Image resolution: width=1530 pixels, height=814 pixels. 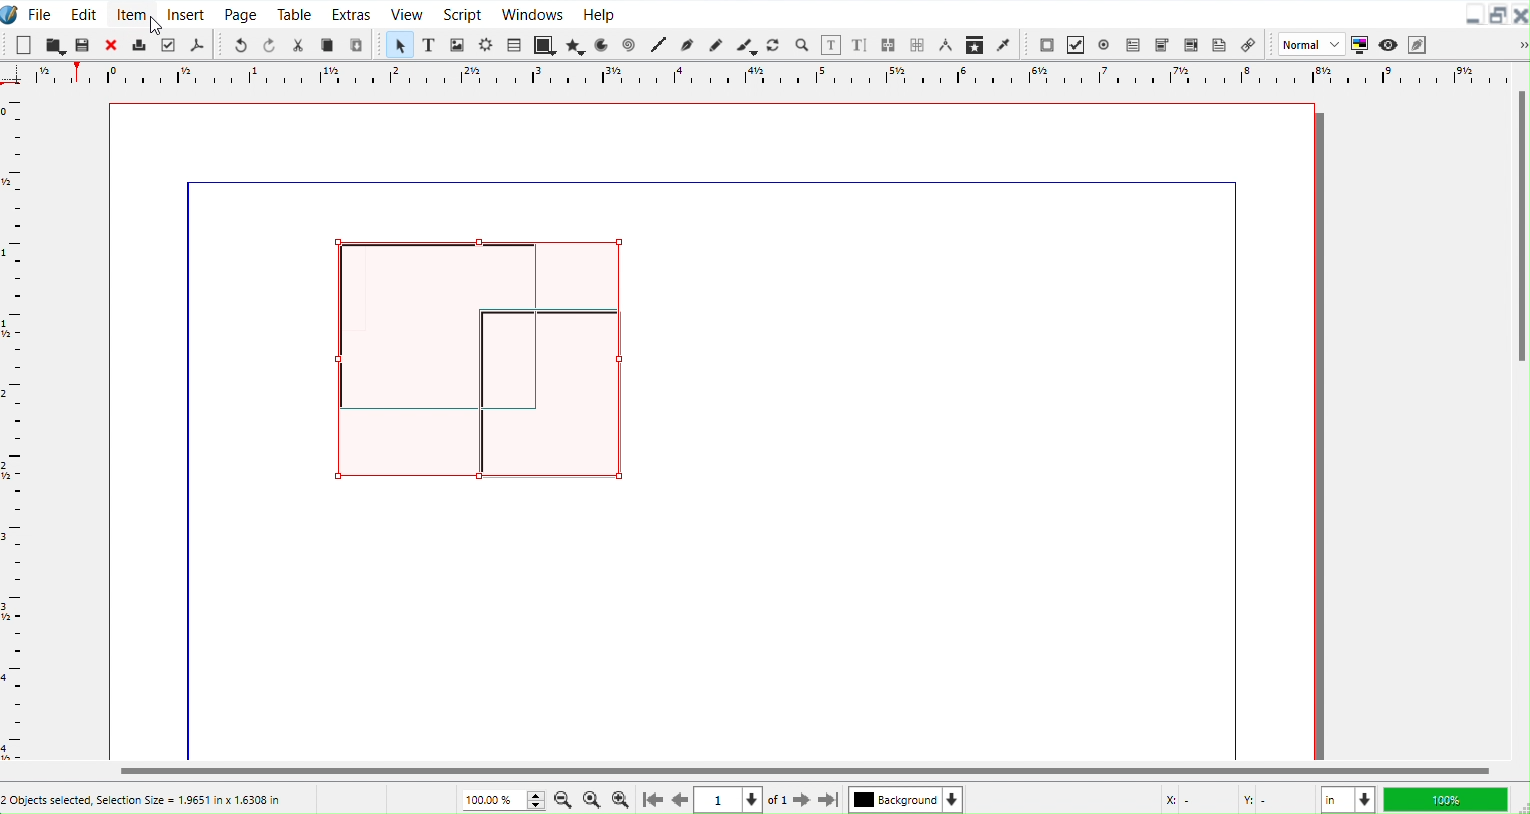 I want to click on Arc, so click(x=604, y=44).